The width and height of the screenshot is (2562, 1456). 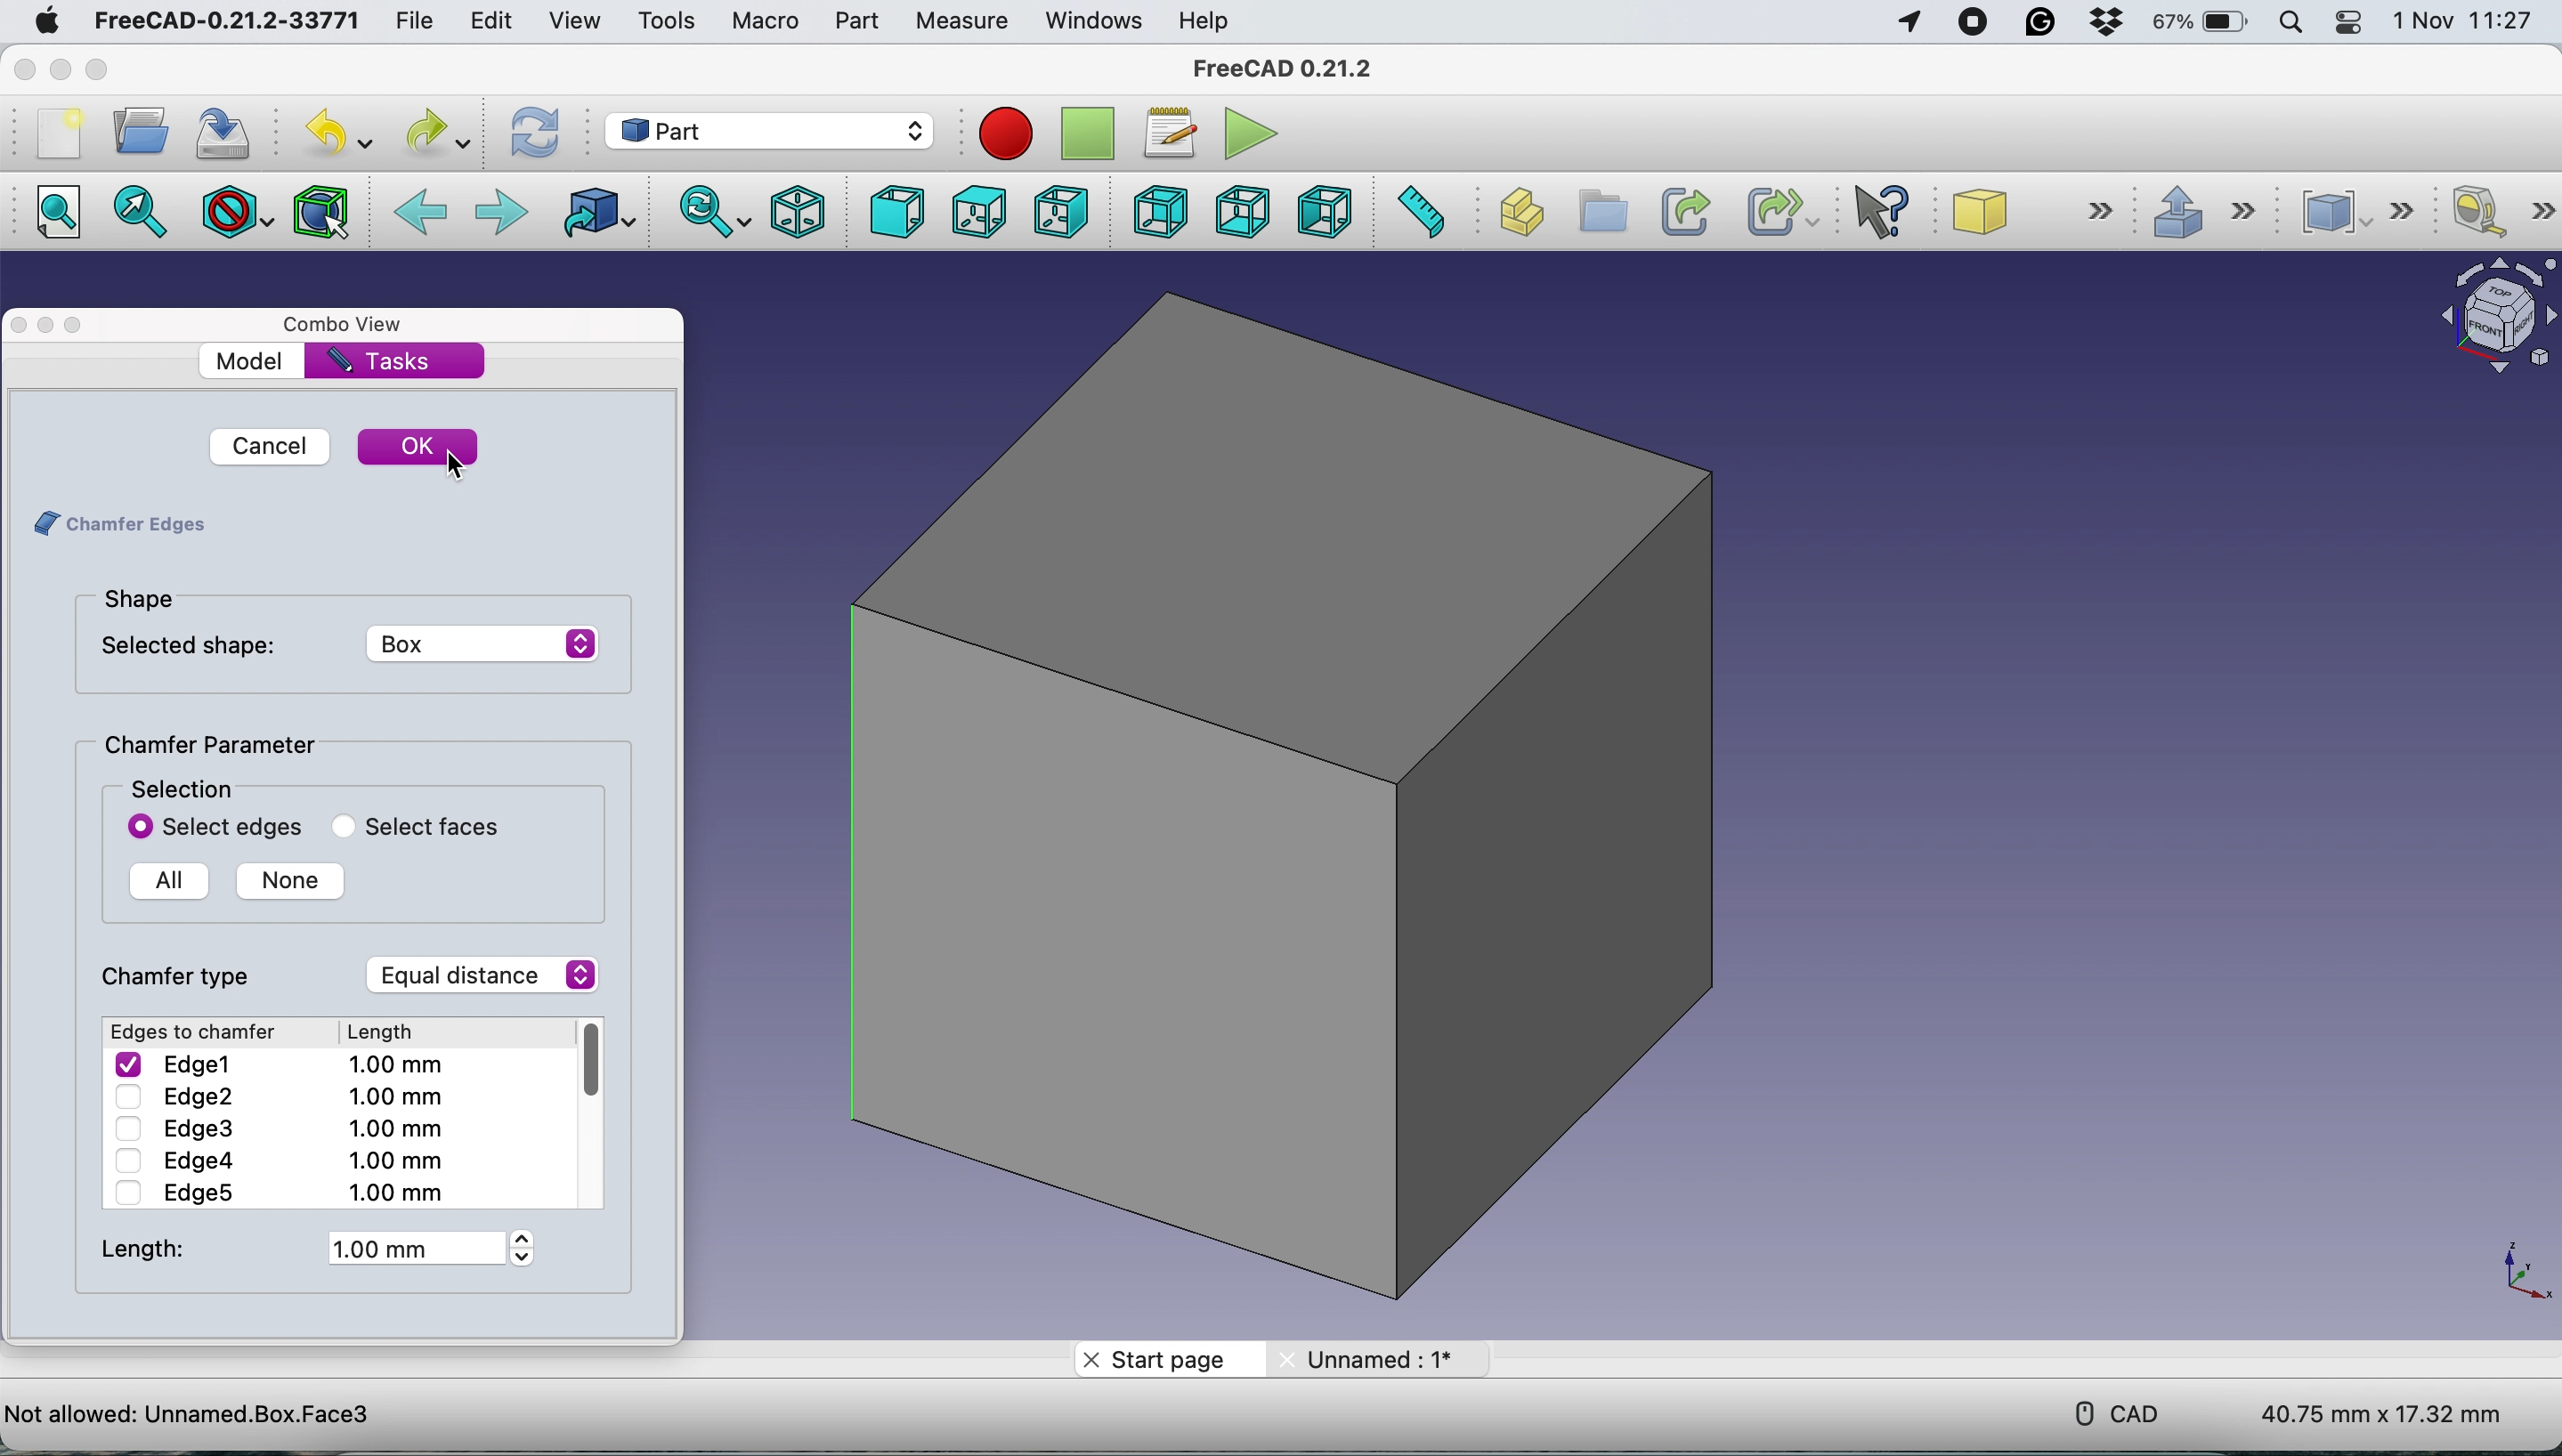 I want to click on system logo, so click(x=47, y=18).